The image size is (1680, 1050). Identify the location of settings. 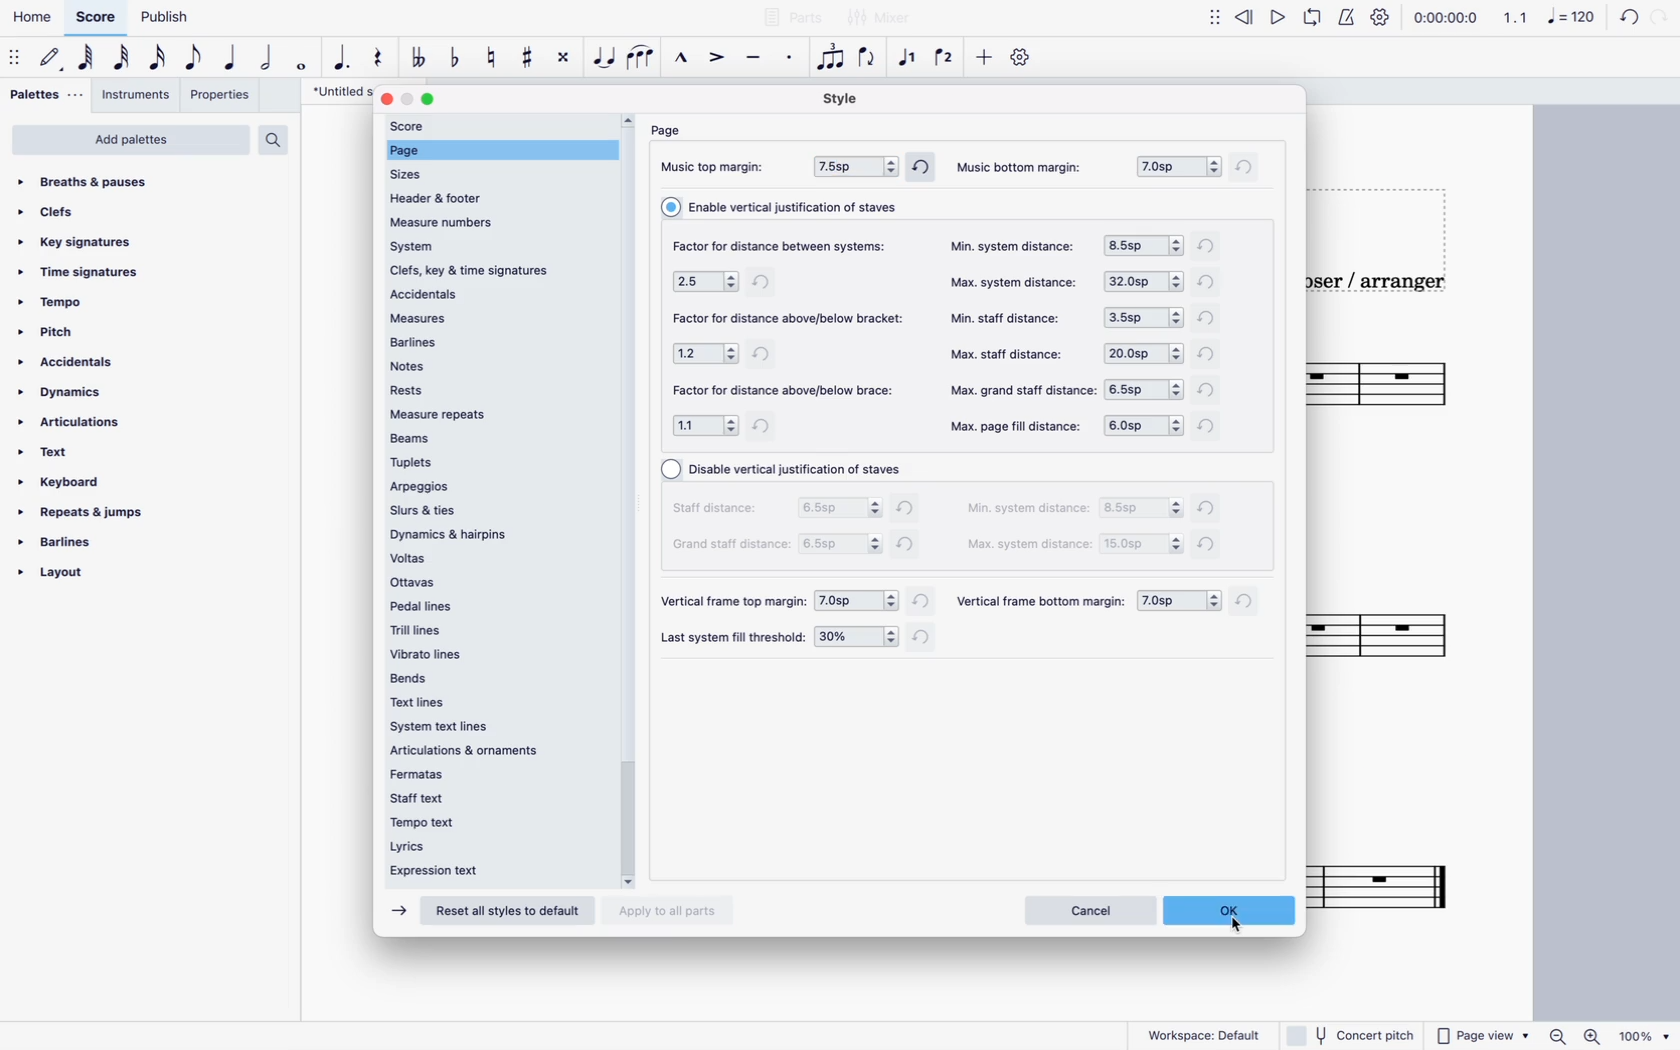
(1020, 62).